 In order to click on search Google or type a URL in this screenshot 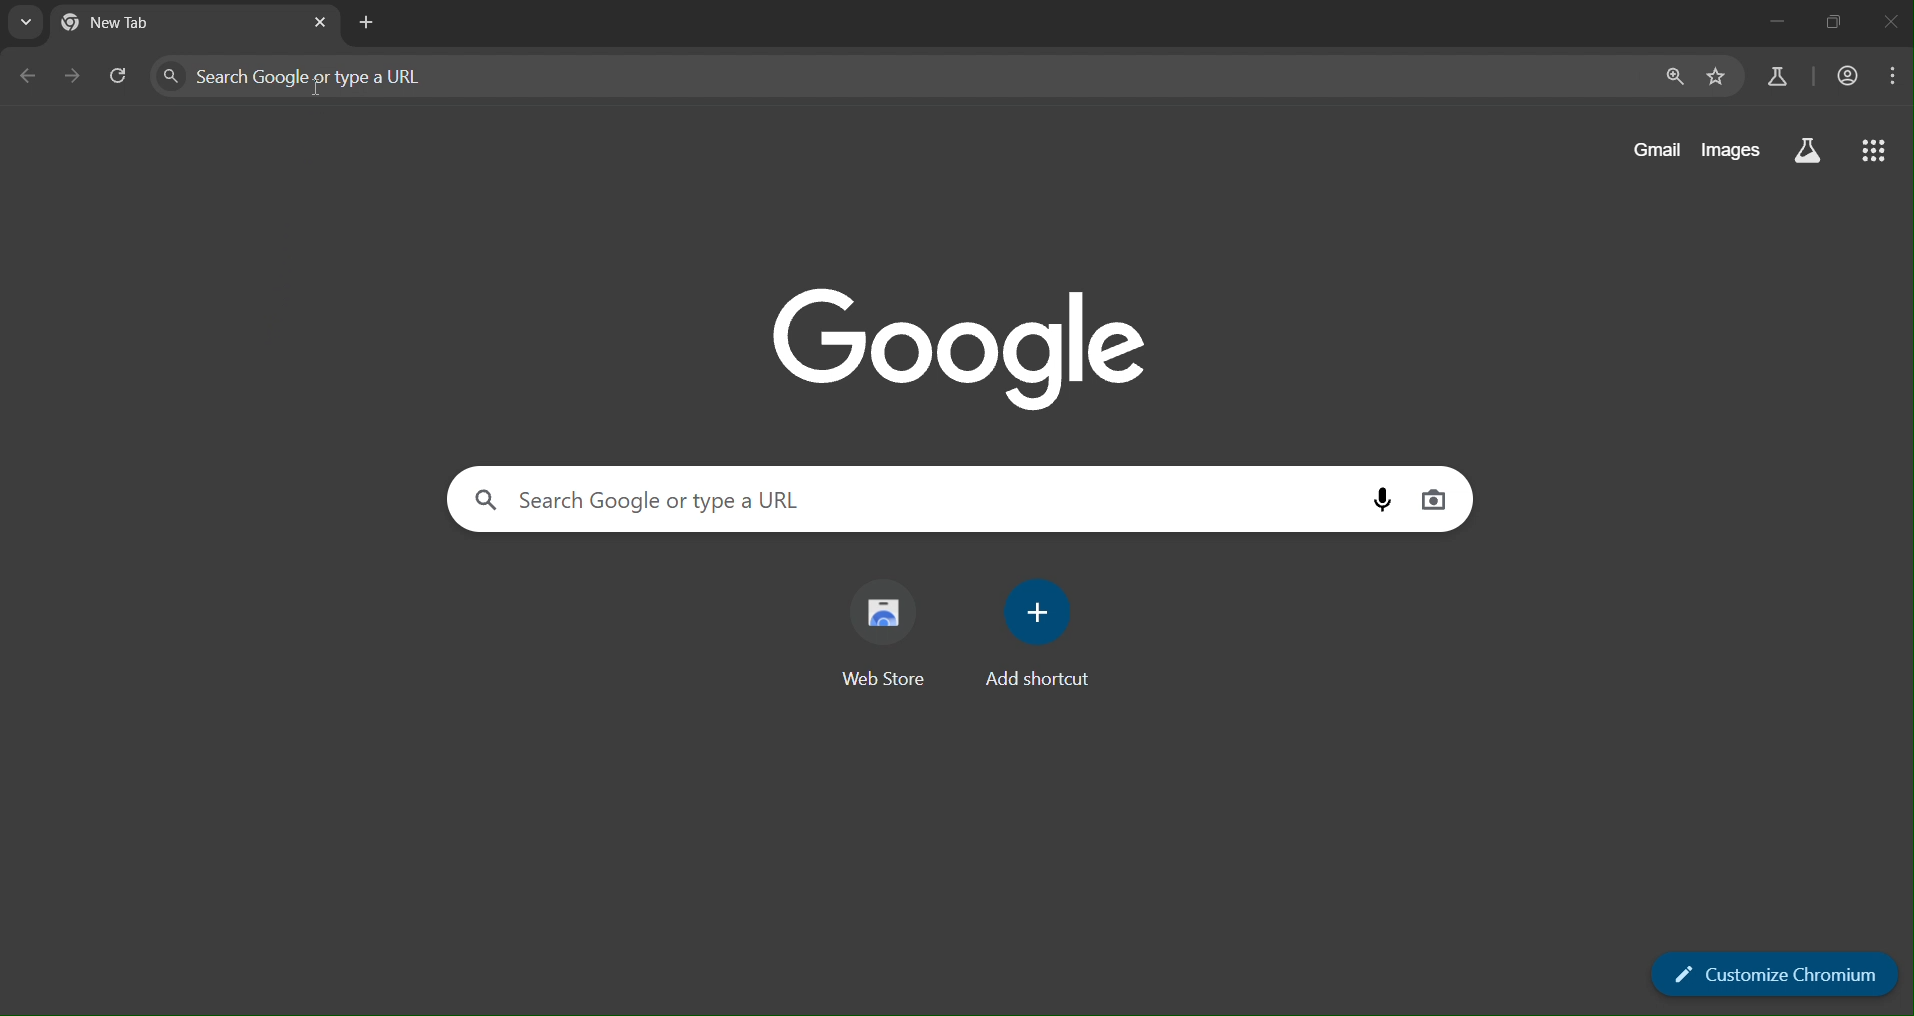, I will do `click(736, 497)`.